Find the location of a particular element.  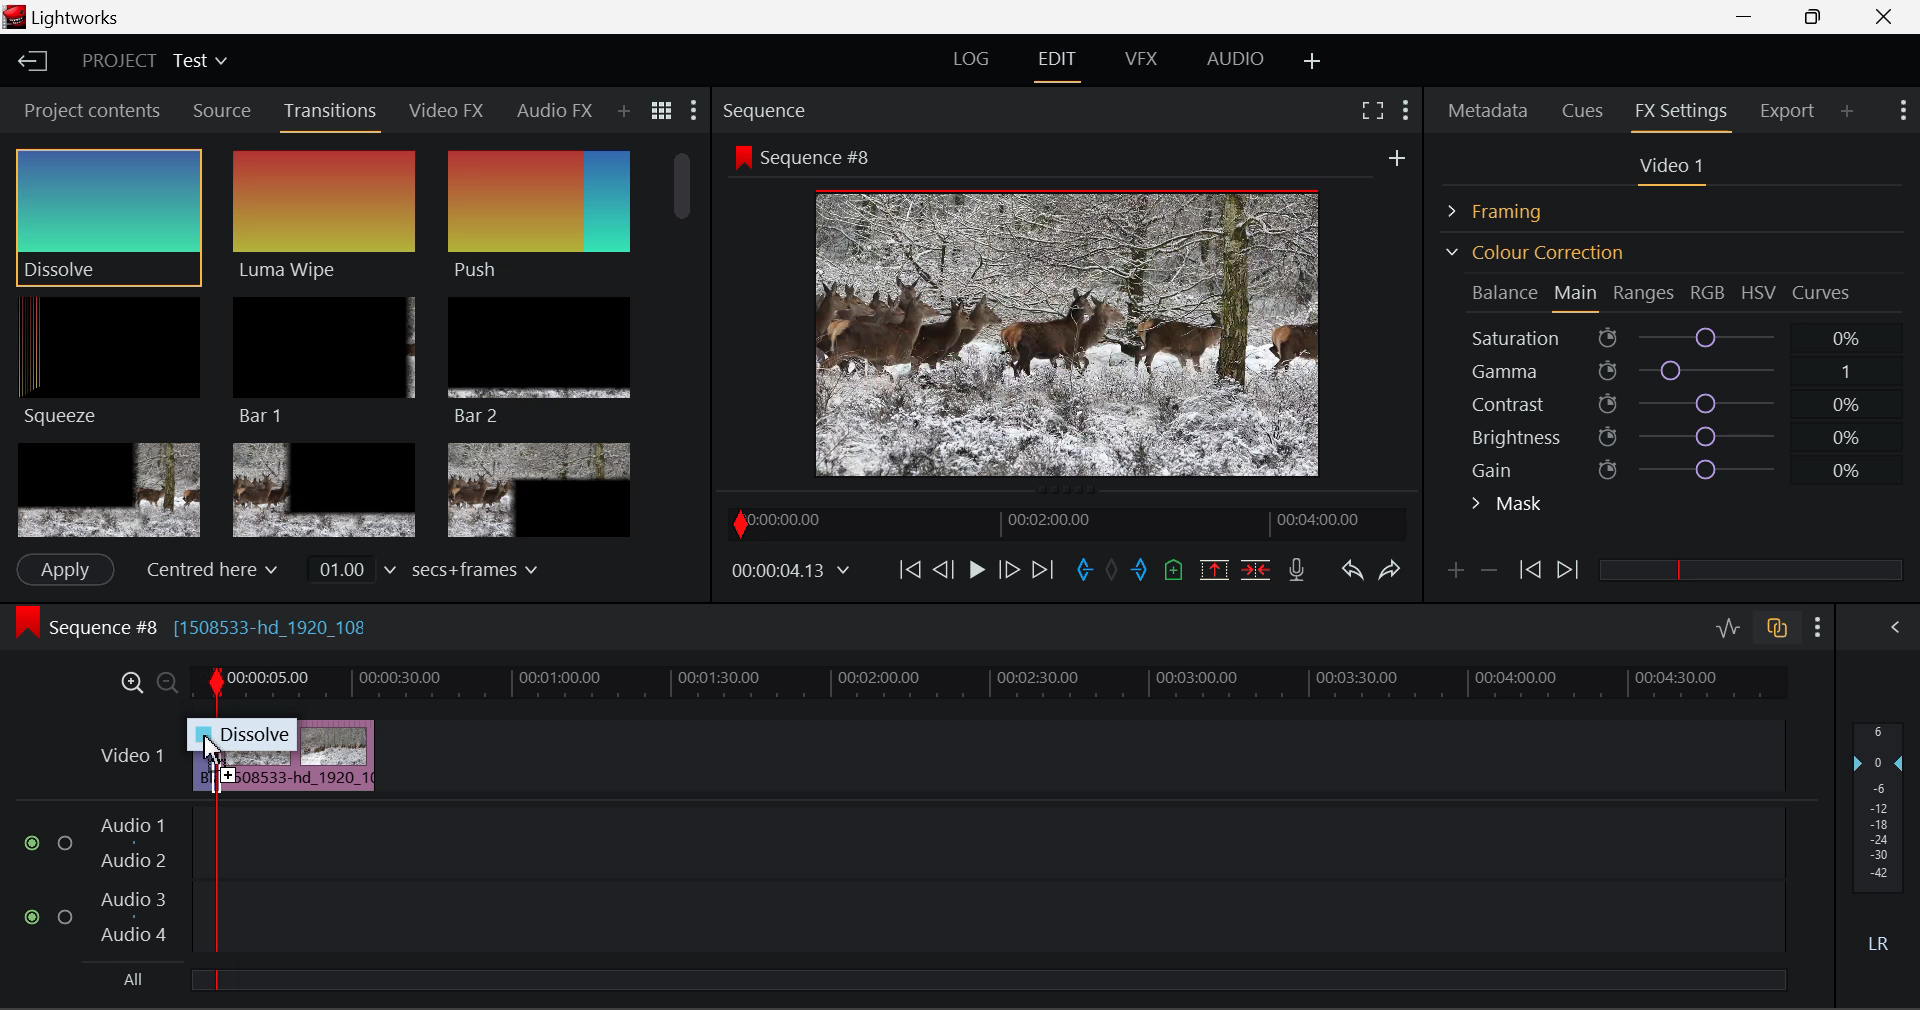

Apply is located at coordinates (64, 569).